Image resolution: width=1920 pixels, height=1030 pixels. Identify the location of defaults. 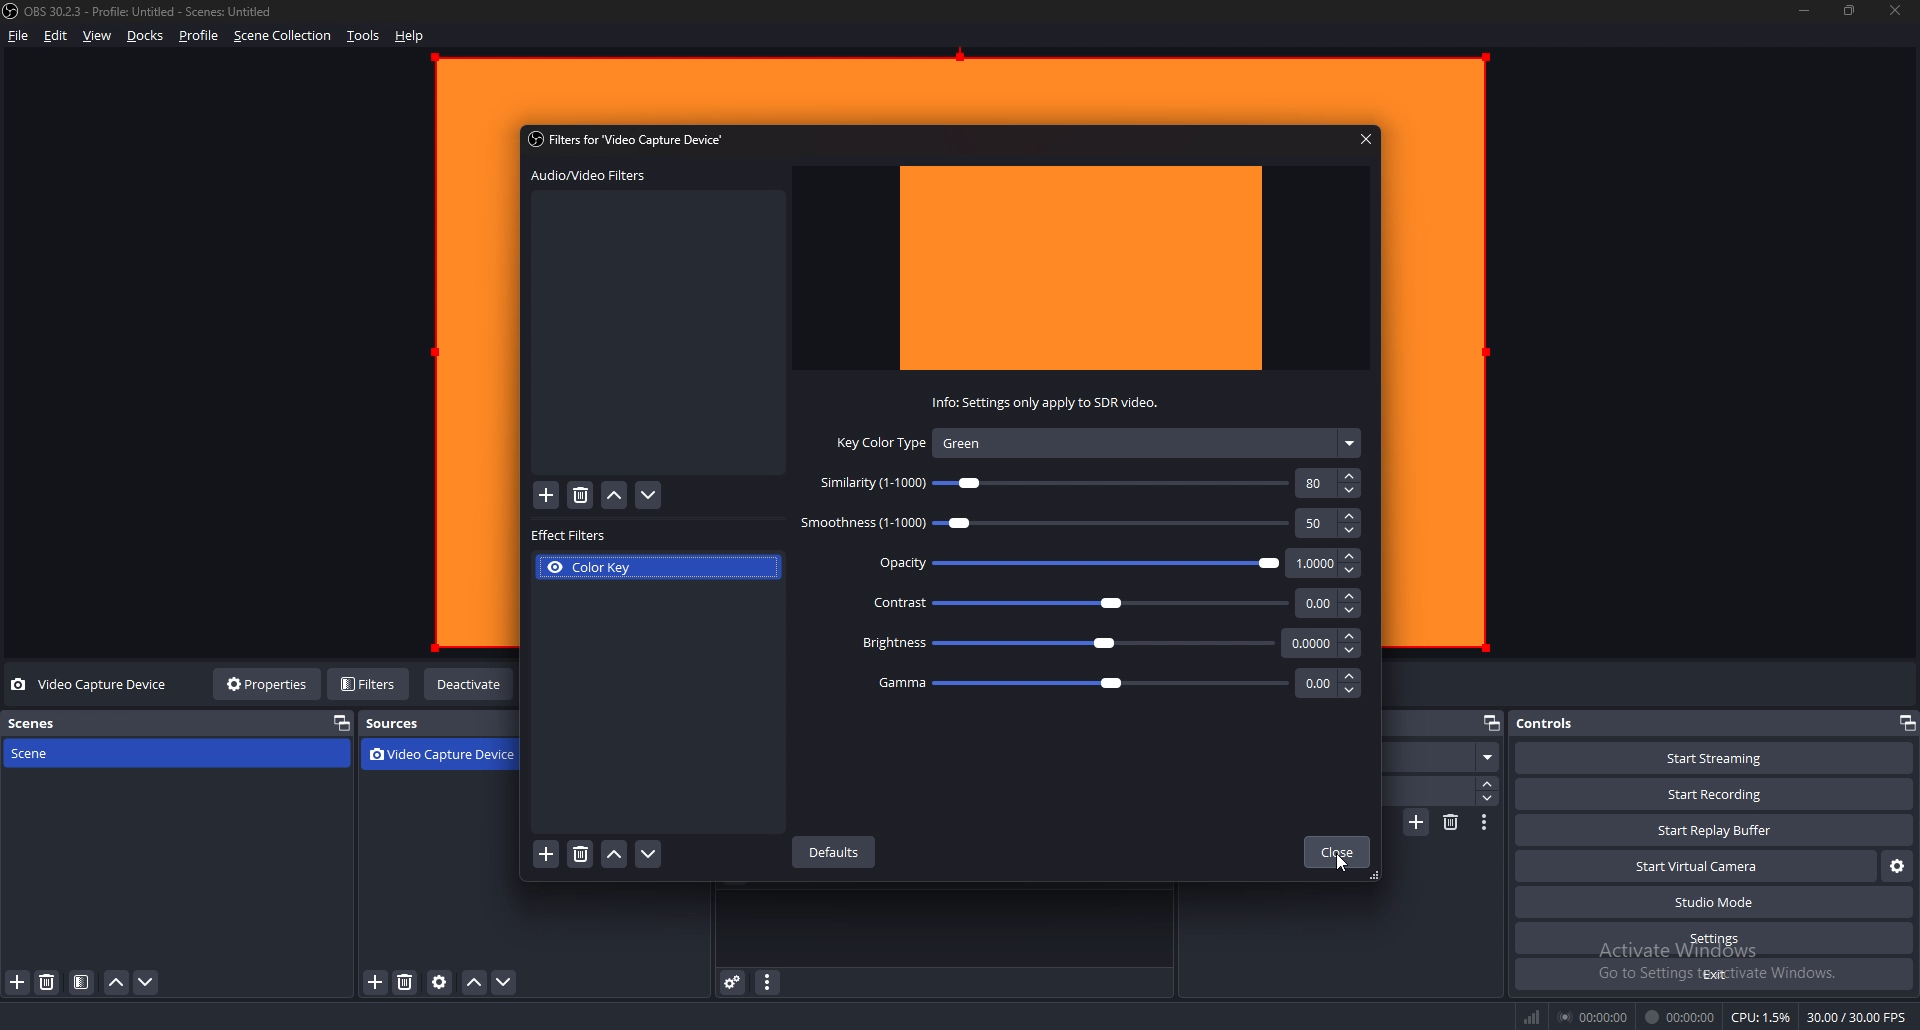
(837, 853).